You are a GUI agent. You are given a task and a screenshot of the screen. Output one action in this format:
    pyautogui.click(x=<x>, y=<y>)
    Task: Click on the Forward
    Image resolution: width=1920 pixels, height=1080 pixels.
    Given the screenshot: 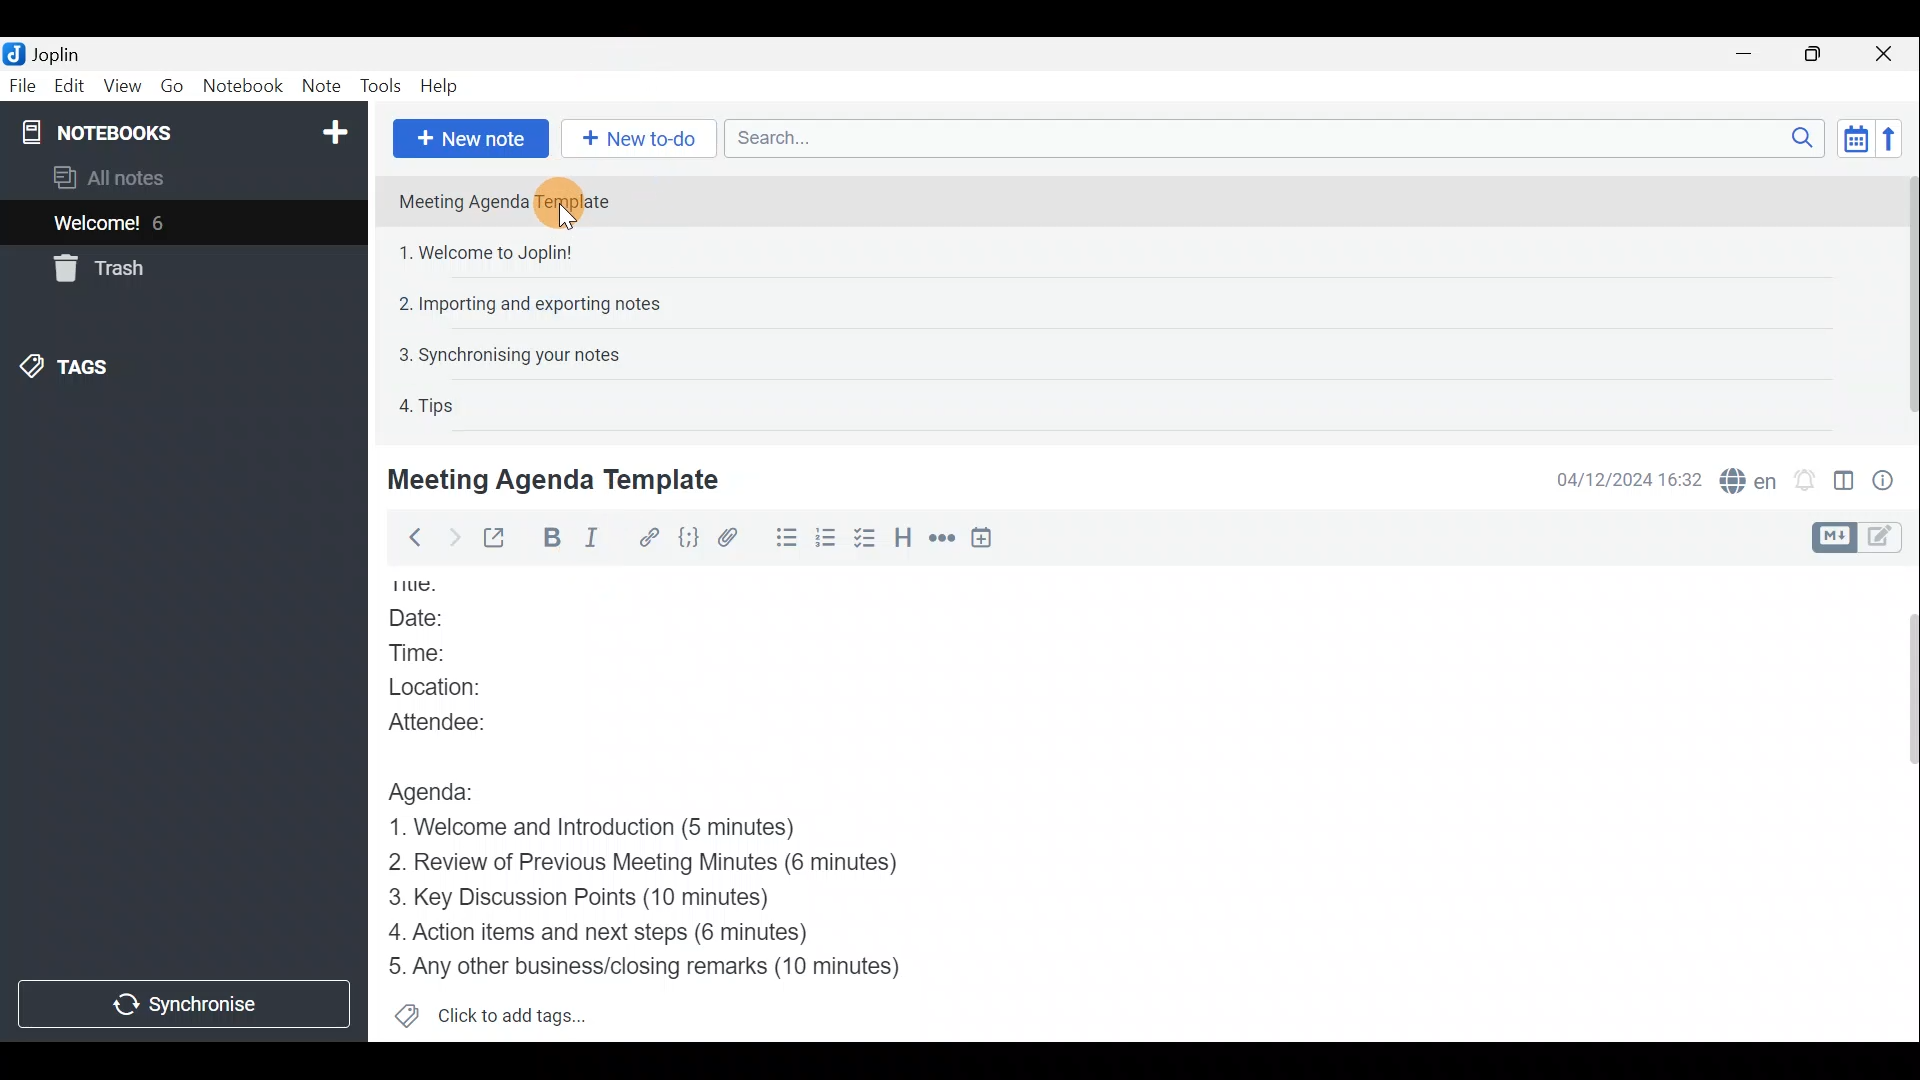 What is the action you would take?
    pyautogui.click(x=451, y=537)
    